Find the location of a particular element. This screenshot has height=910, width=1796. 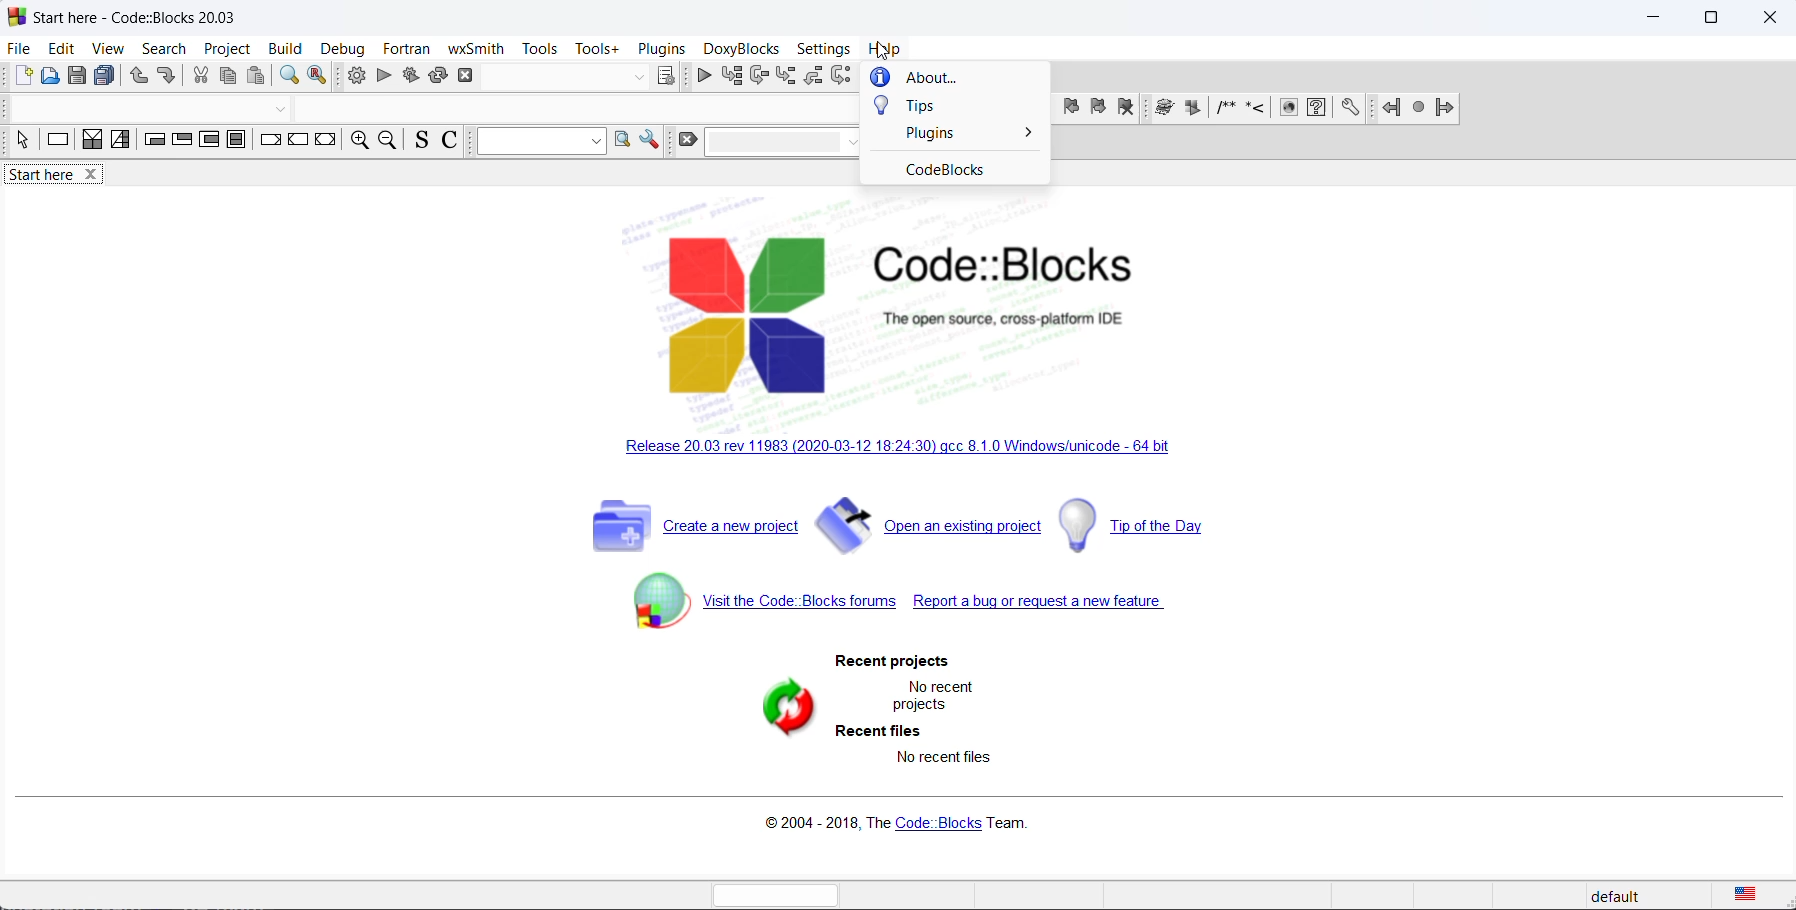

settings is located at coordinates (1350, 109).